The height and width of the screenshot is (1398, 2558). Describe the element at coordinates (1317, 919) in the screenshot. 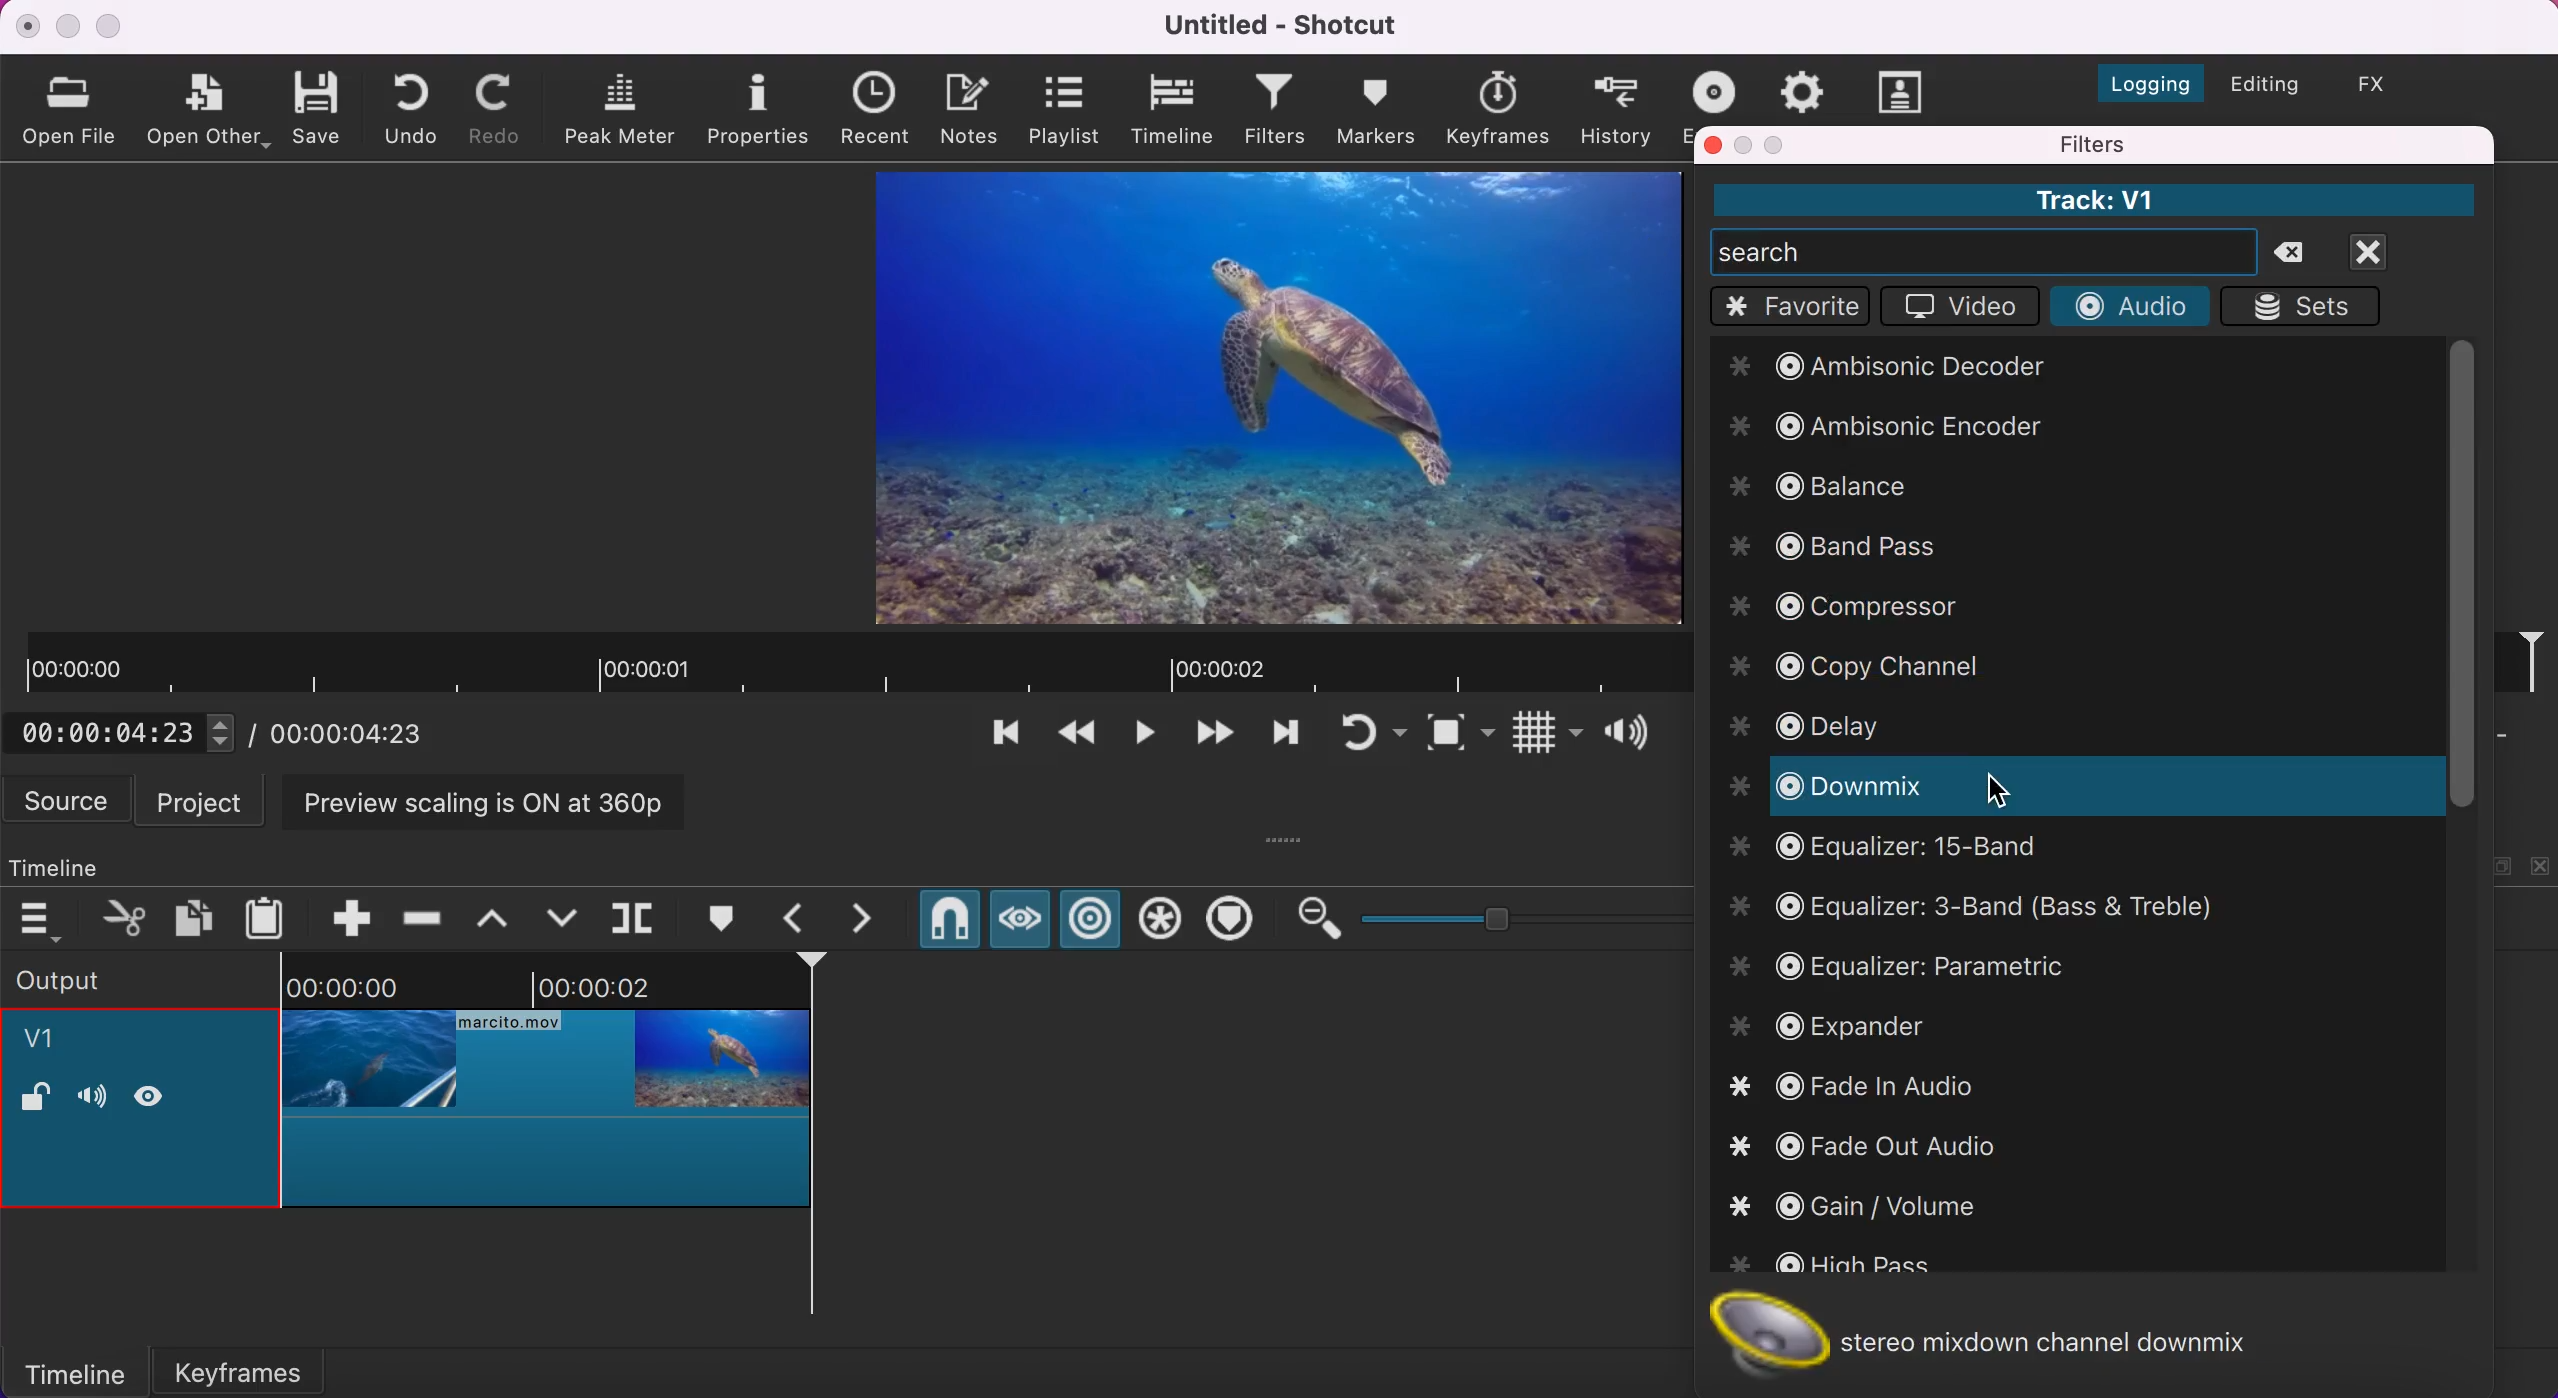

I see `zoom out` at that location.